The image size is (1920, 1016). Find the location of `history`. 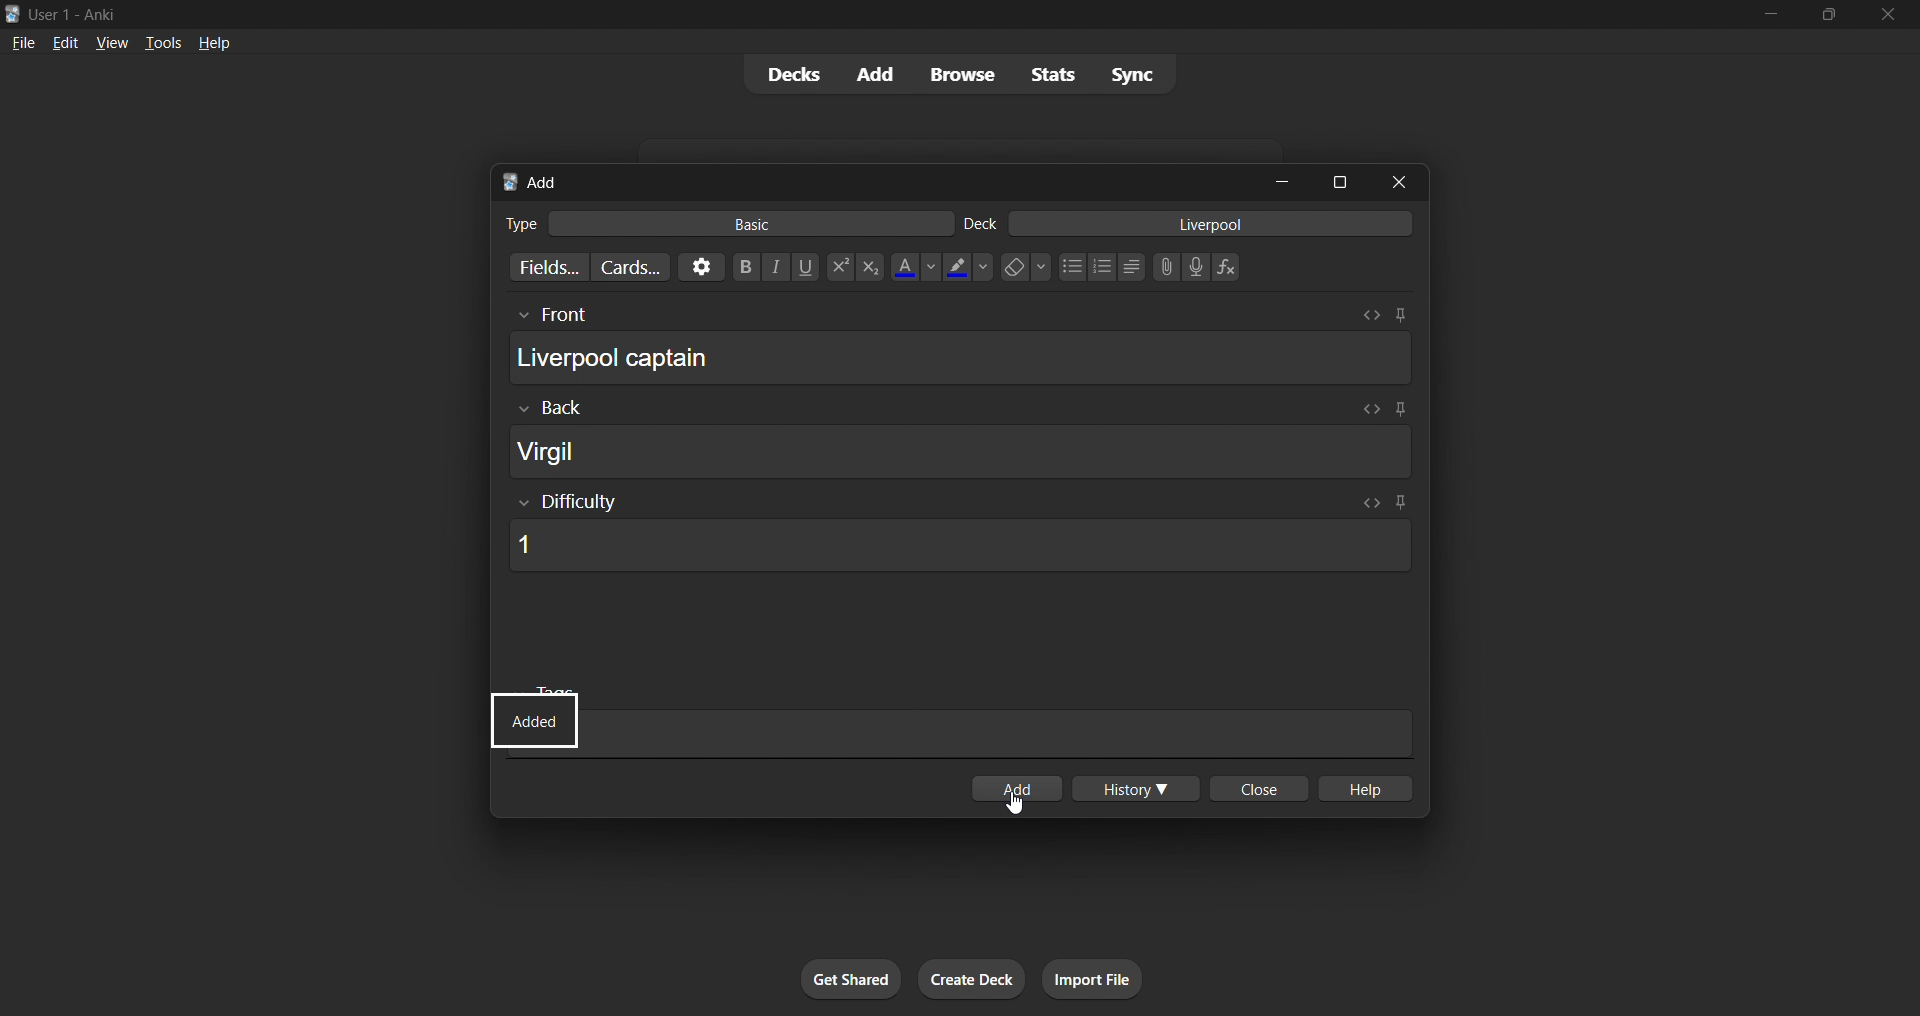

history is located at coordinates (1136, 788).